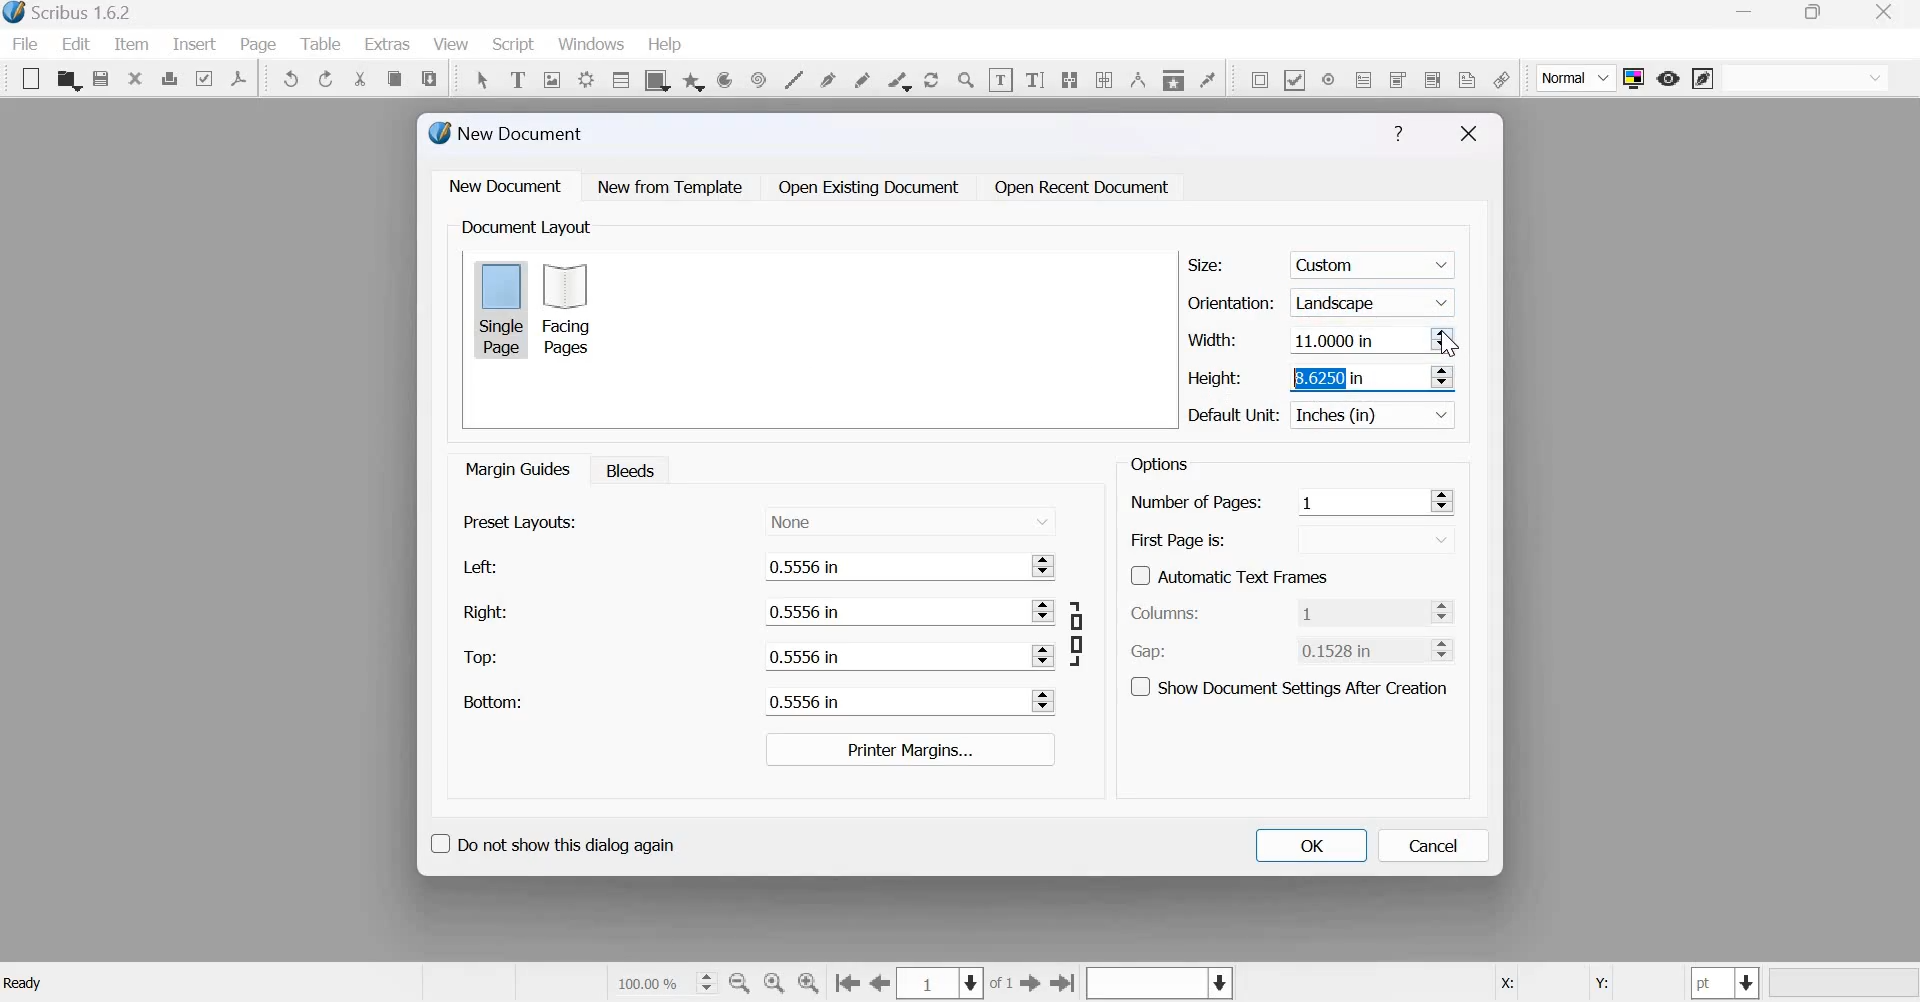  What do you see at coordinates (101, 79) in the screenshot?
I see `save` at bounding box center [101, 79].